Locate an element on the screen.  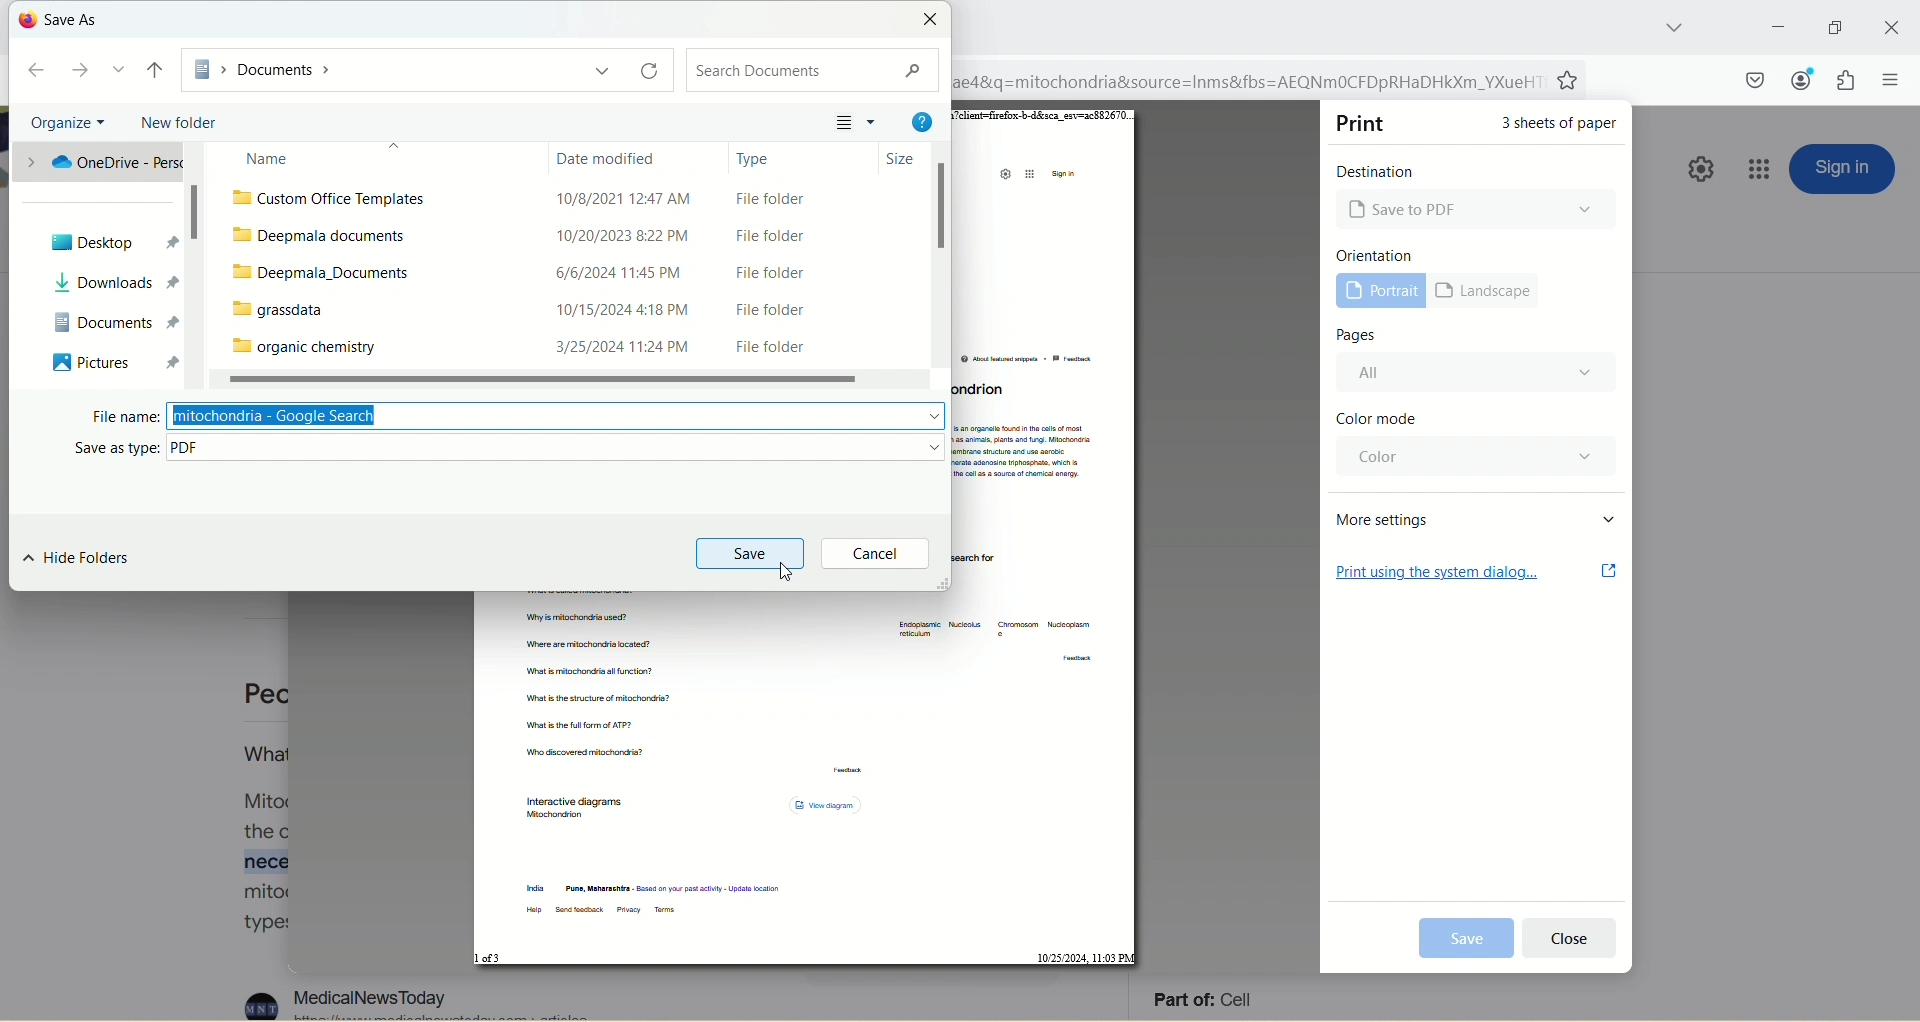
favorites  is located at coordinates (1571, 82).